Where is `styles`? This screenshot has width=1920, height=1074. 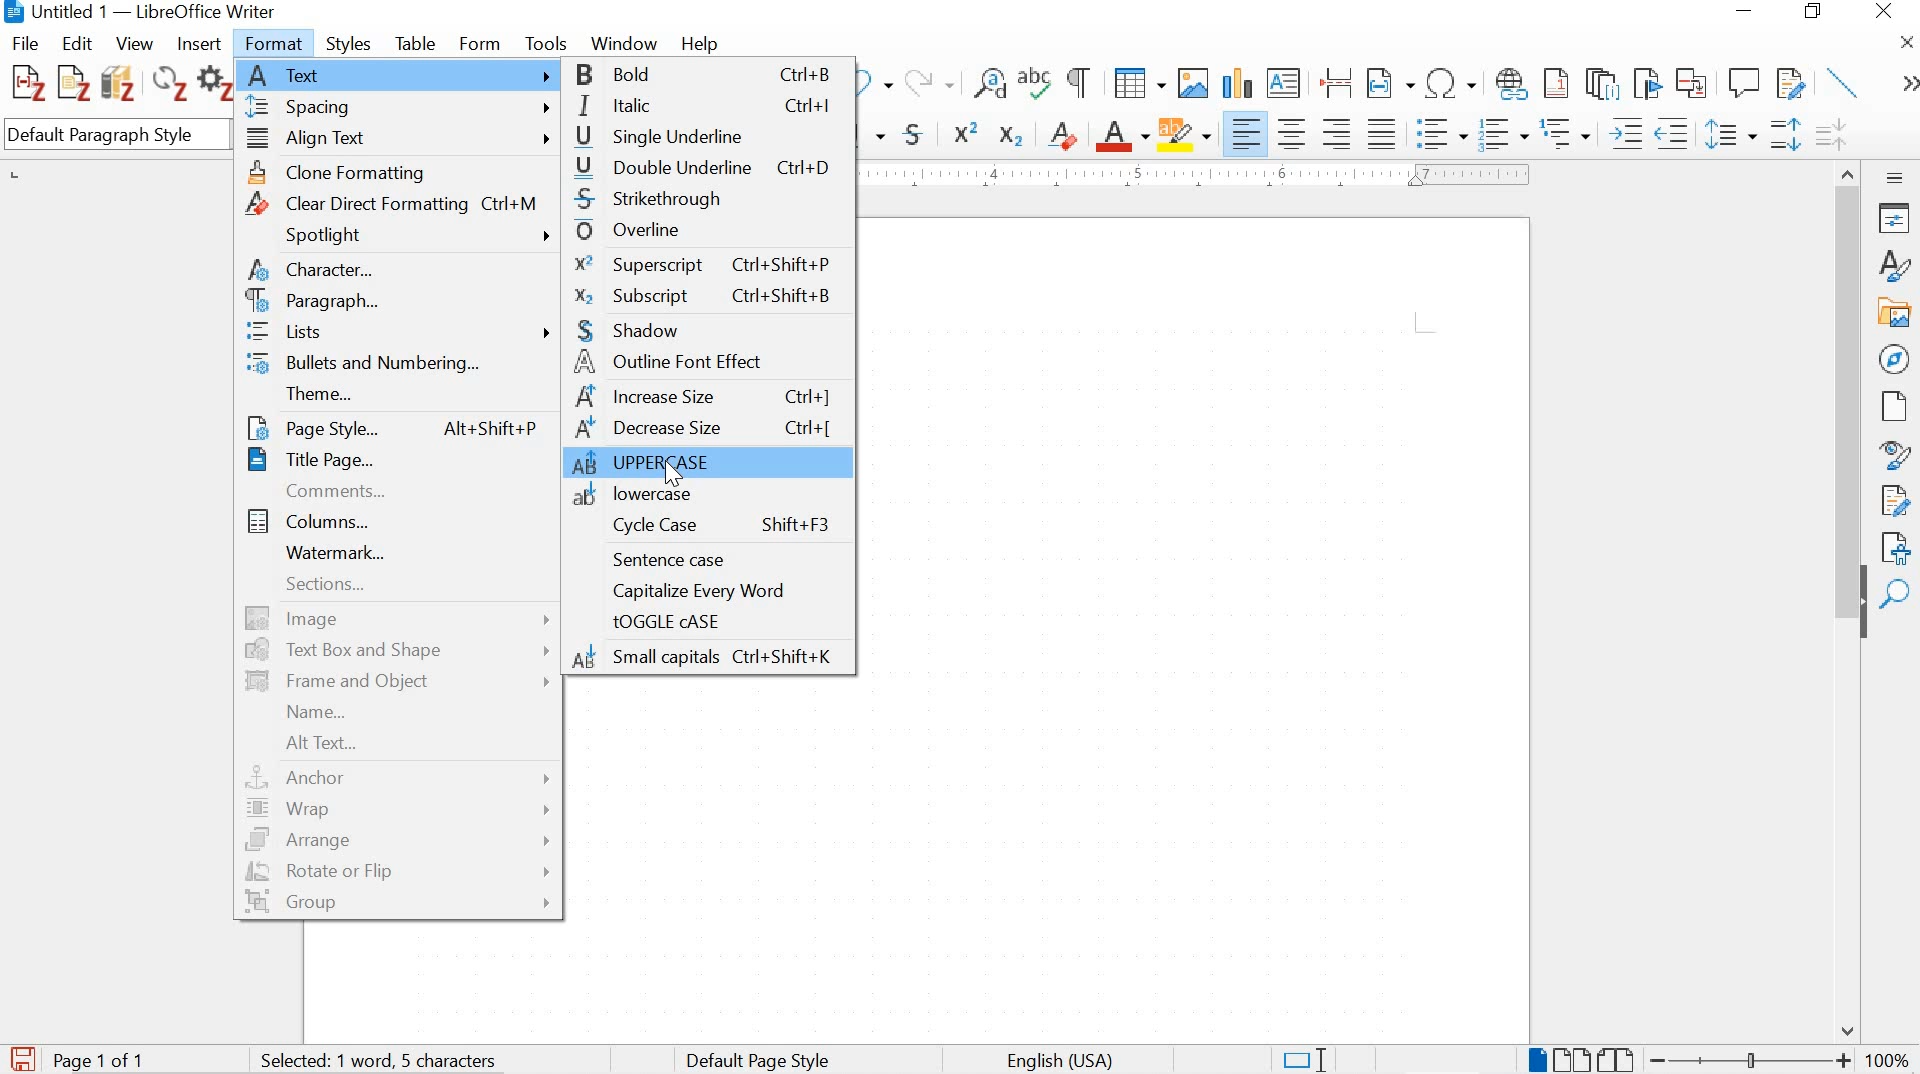 styles is located at coordinates (352, 42).